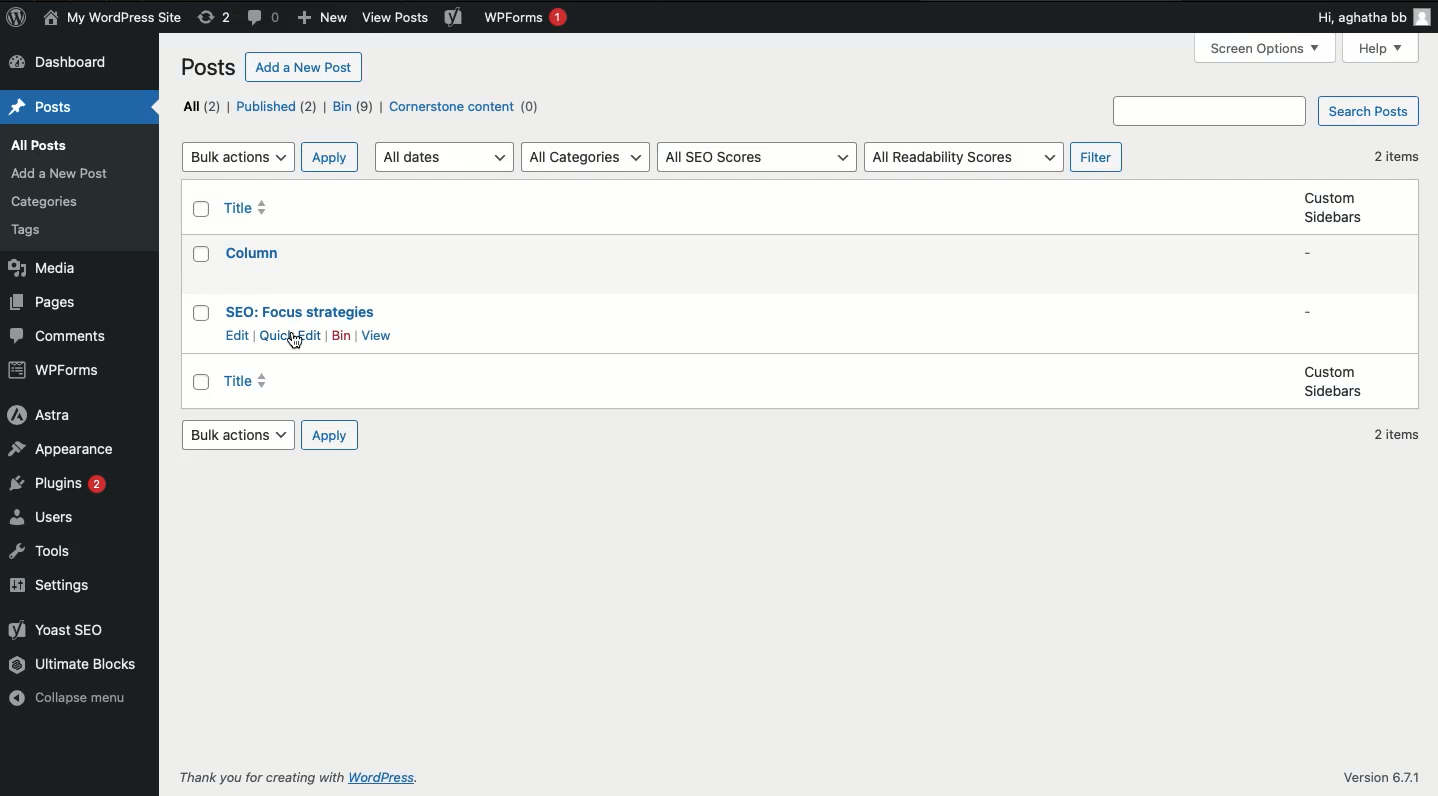  I want to click on Checkbox, so click(203, 254).